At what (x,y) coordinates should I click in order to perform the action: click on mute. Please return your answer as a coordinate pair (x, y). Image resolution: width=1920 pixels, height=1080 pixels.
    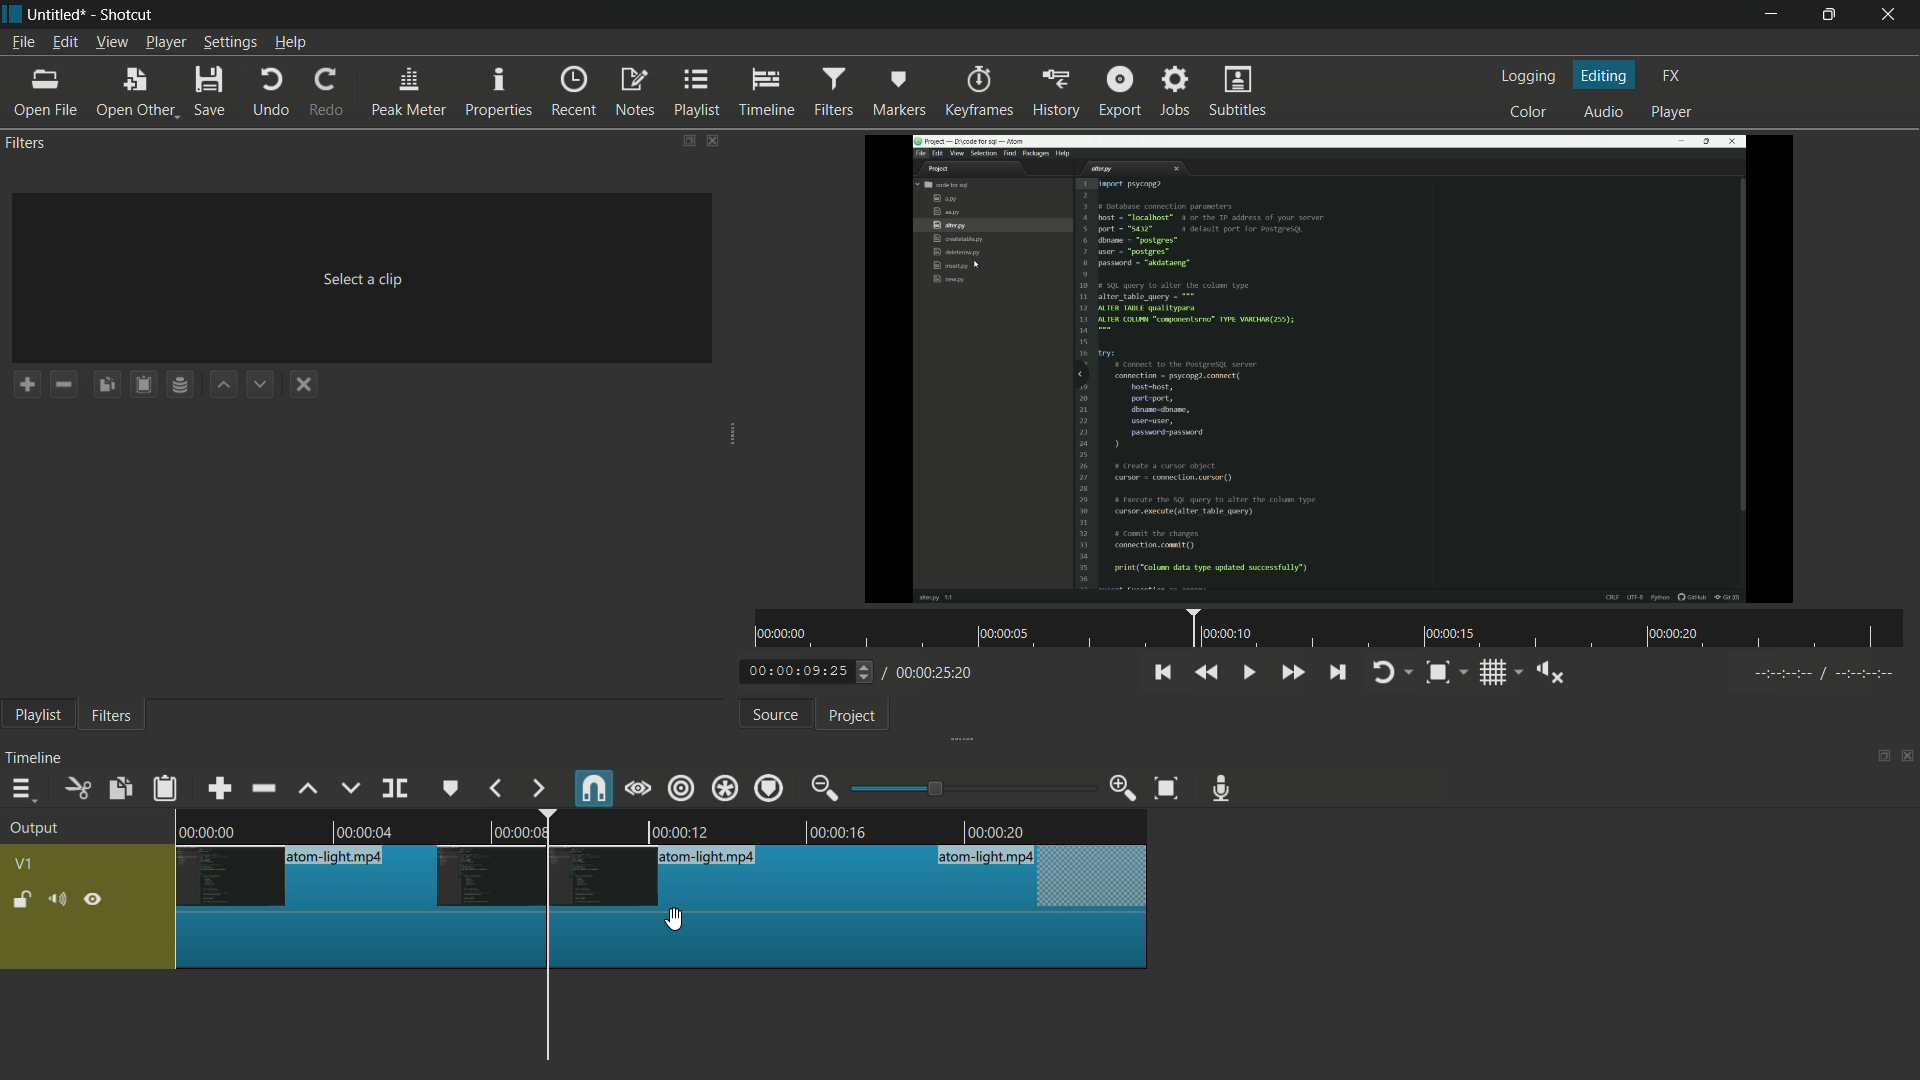
    Looking at the image, I should click on (56, 898).